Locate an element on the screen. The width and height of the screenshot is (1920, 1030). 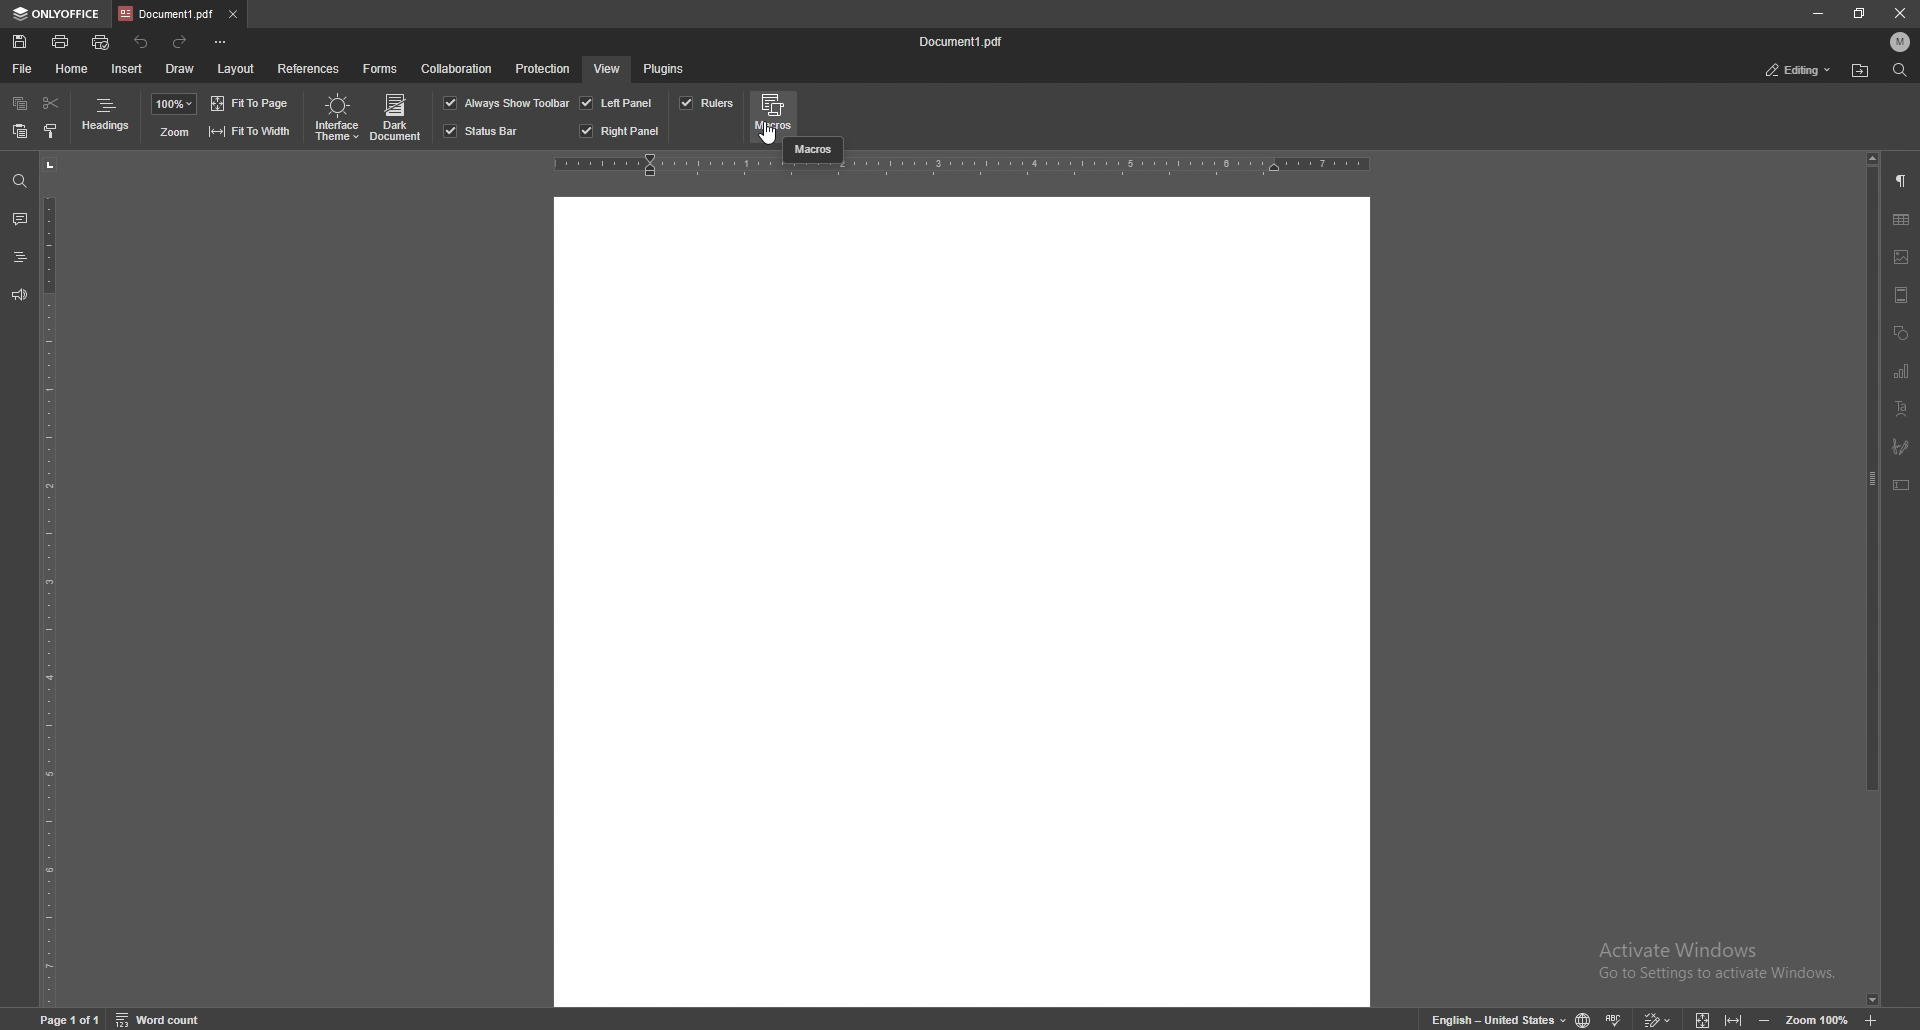
dark document is located at coordinates (398, 118).